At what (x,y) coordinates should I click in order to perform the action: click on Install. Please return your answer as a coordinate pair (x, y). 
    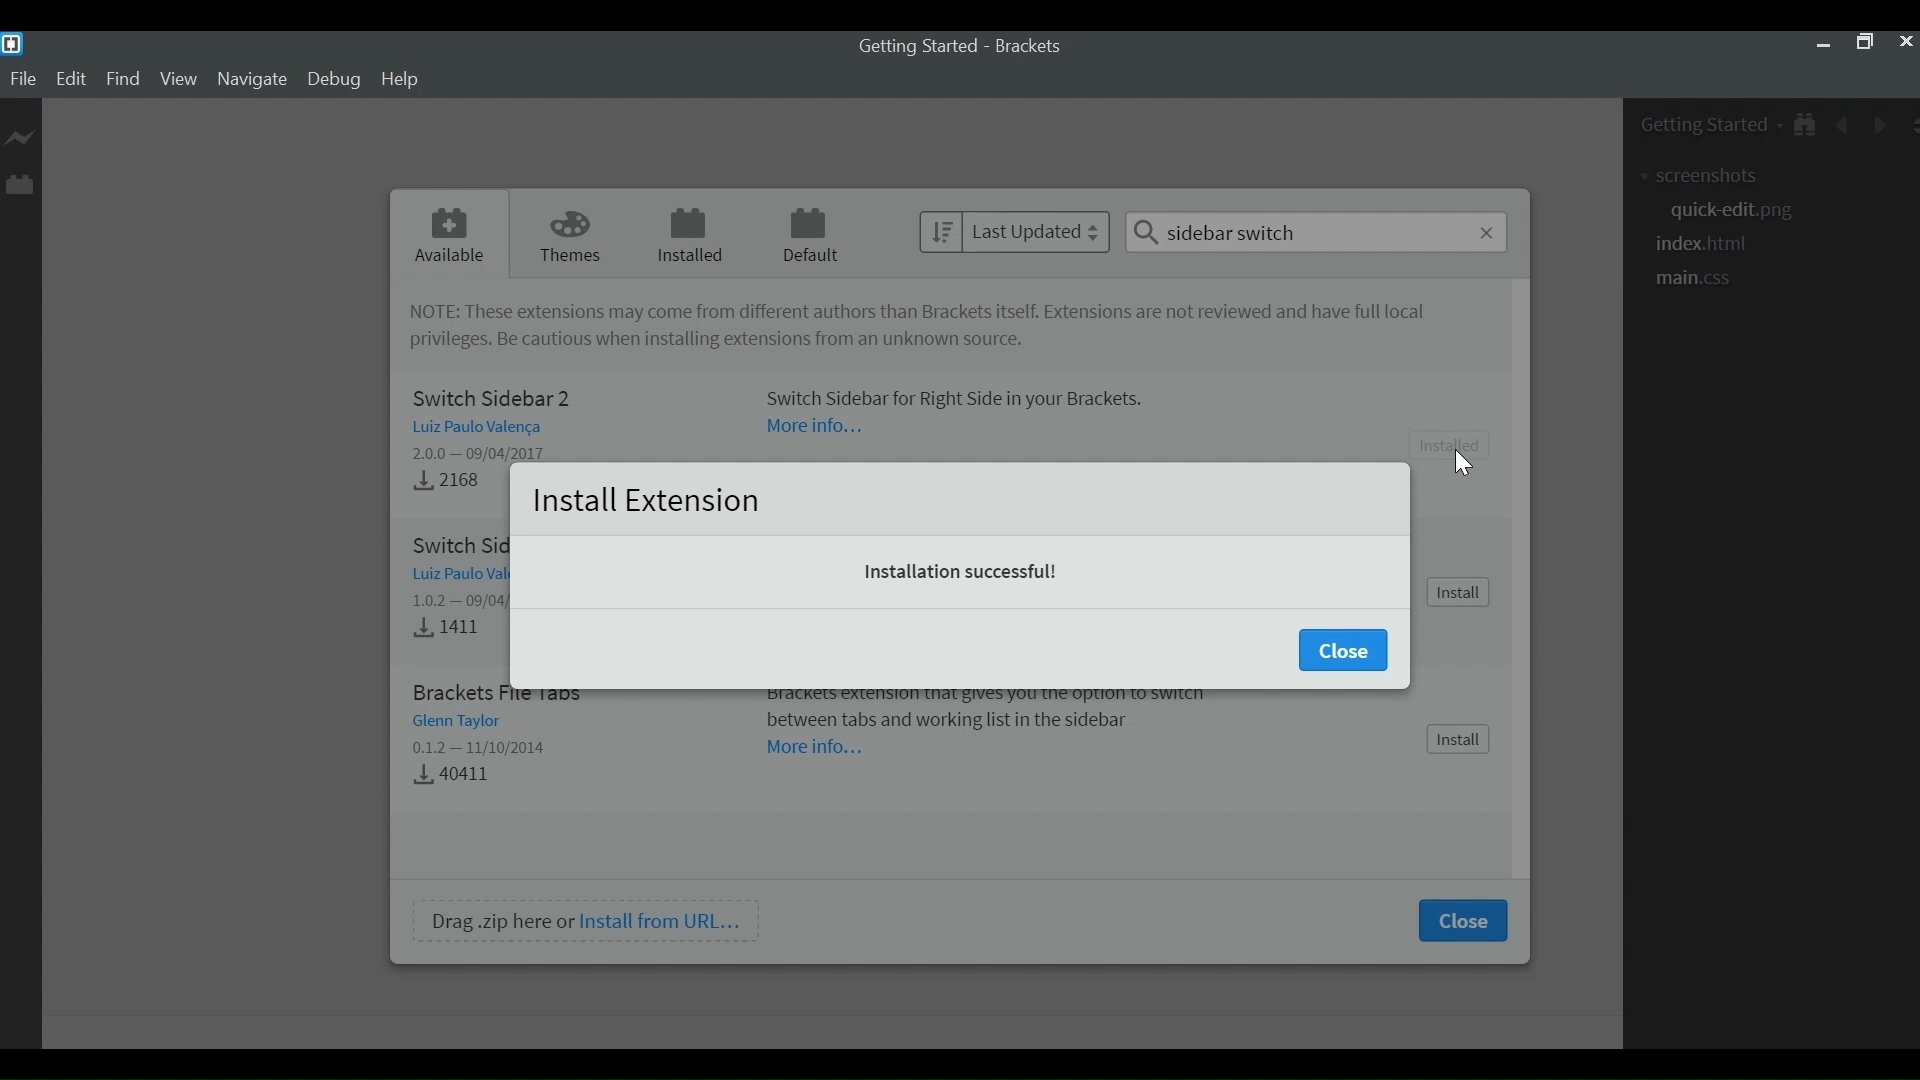
    Looking at the image, I should click on (1459, 593).